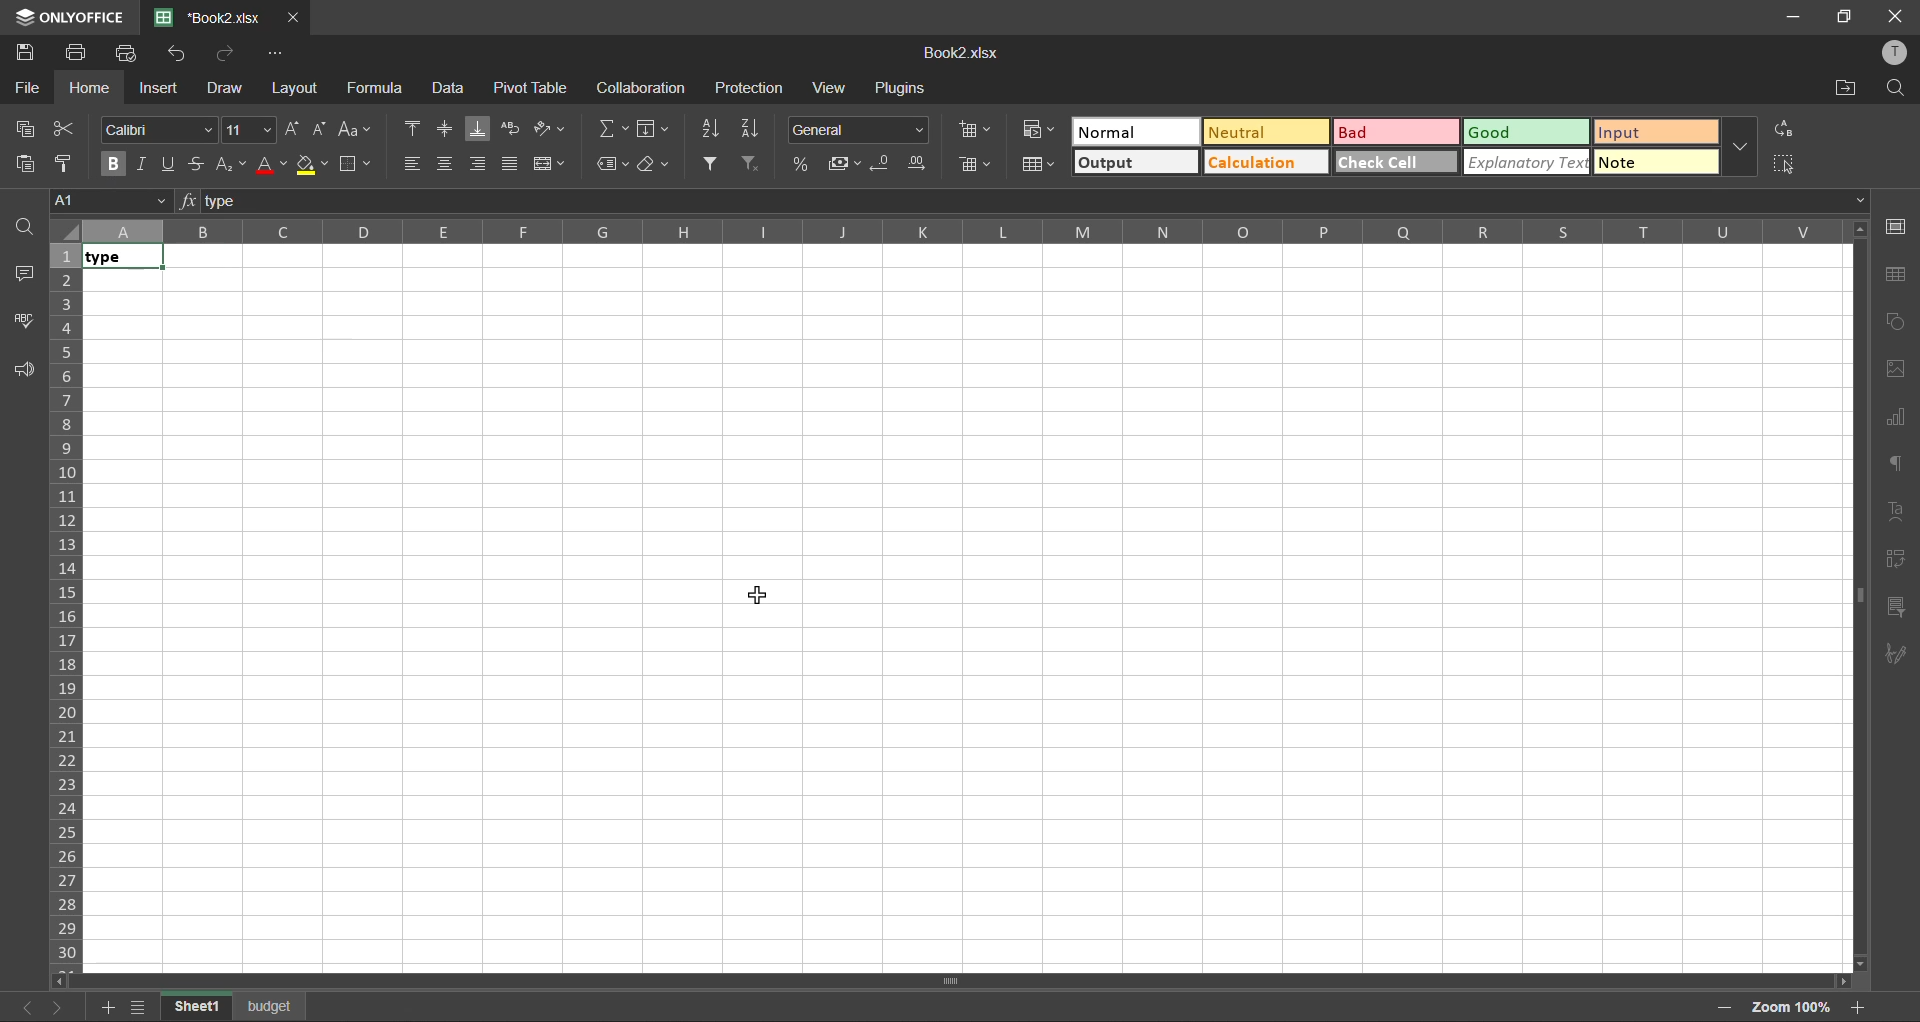  What do you see at coordinates (277, 54) in the screenshot?
I see `customize quick access toolbar` at bounding box center [277, 54].